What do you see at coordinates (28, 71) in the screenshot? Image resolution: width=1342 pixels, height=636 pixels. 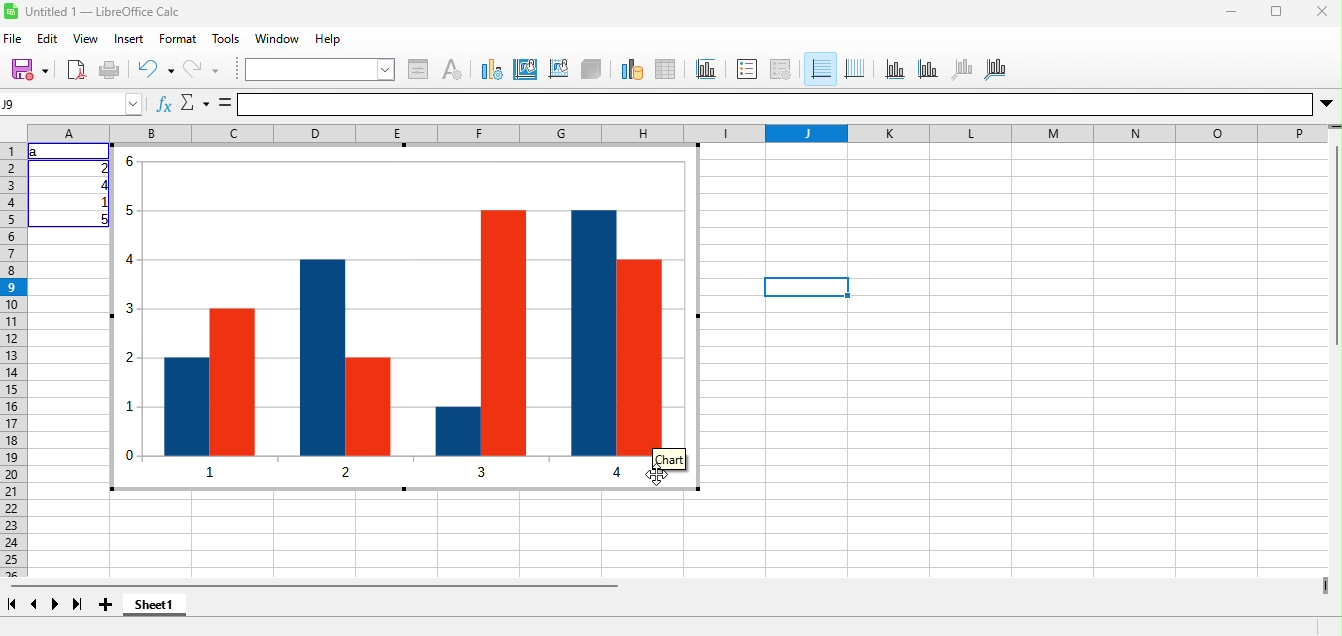 I see `save` at bounding box center [28, 71].